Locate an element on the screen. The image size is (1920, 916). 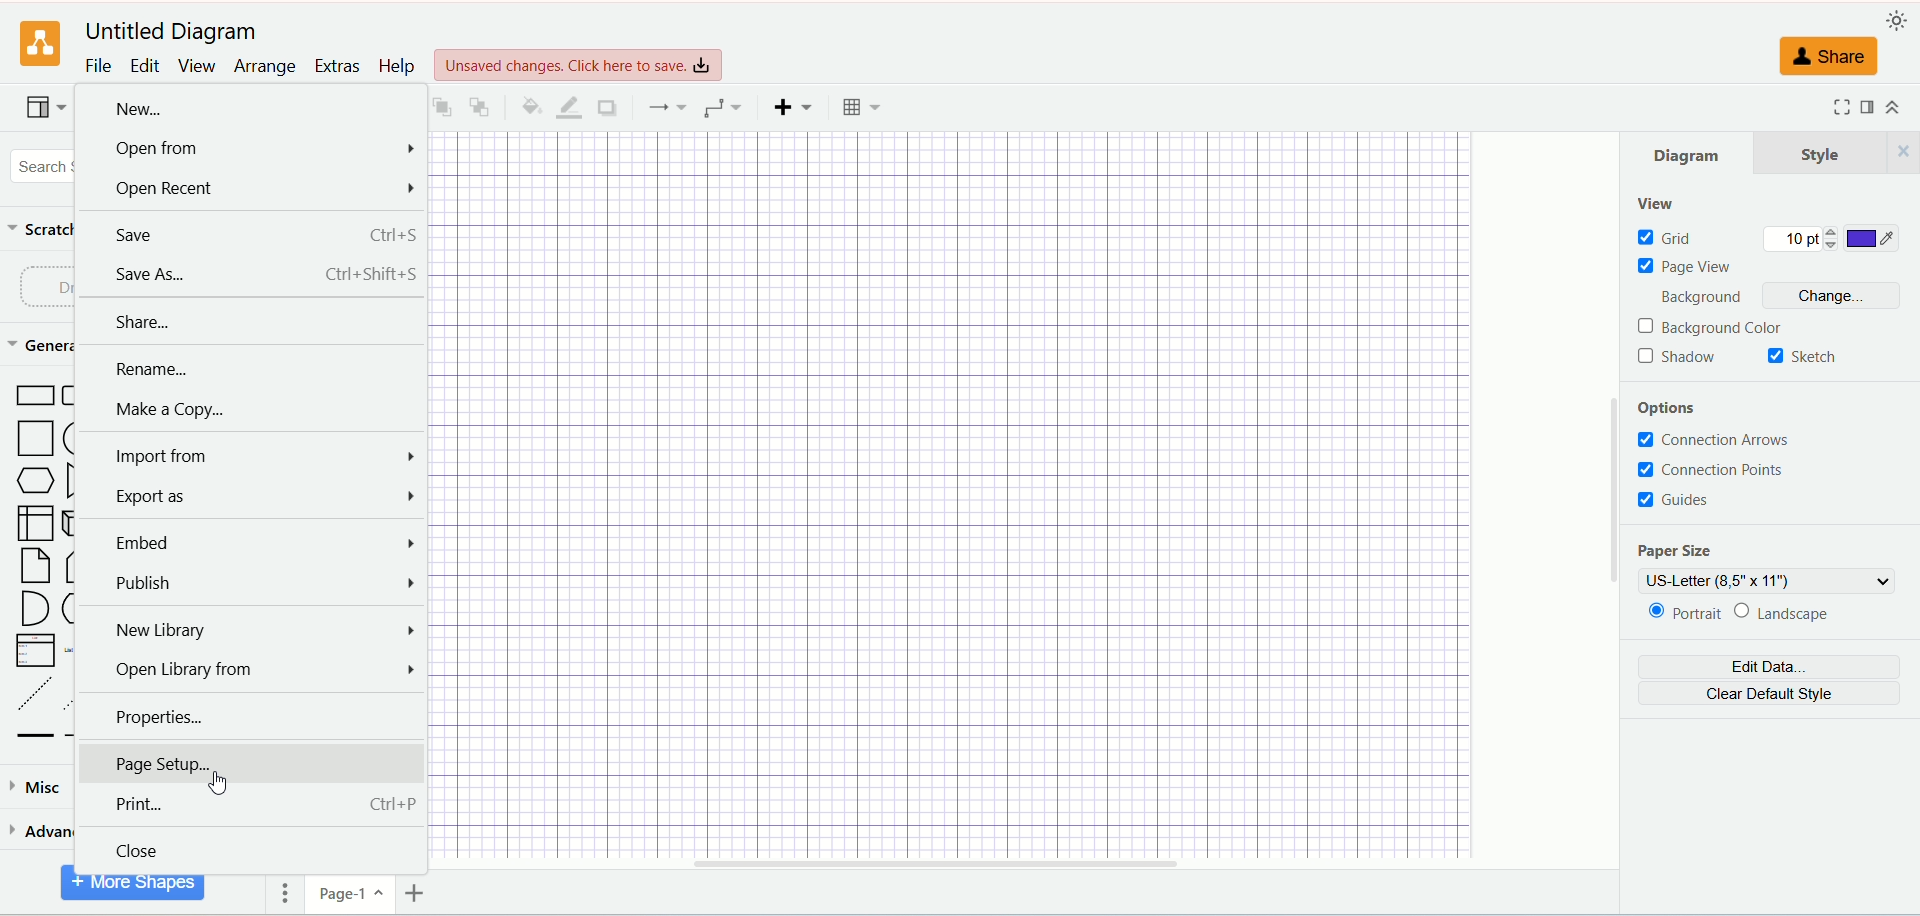
arrange is located at coordinates (264, 67).